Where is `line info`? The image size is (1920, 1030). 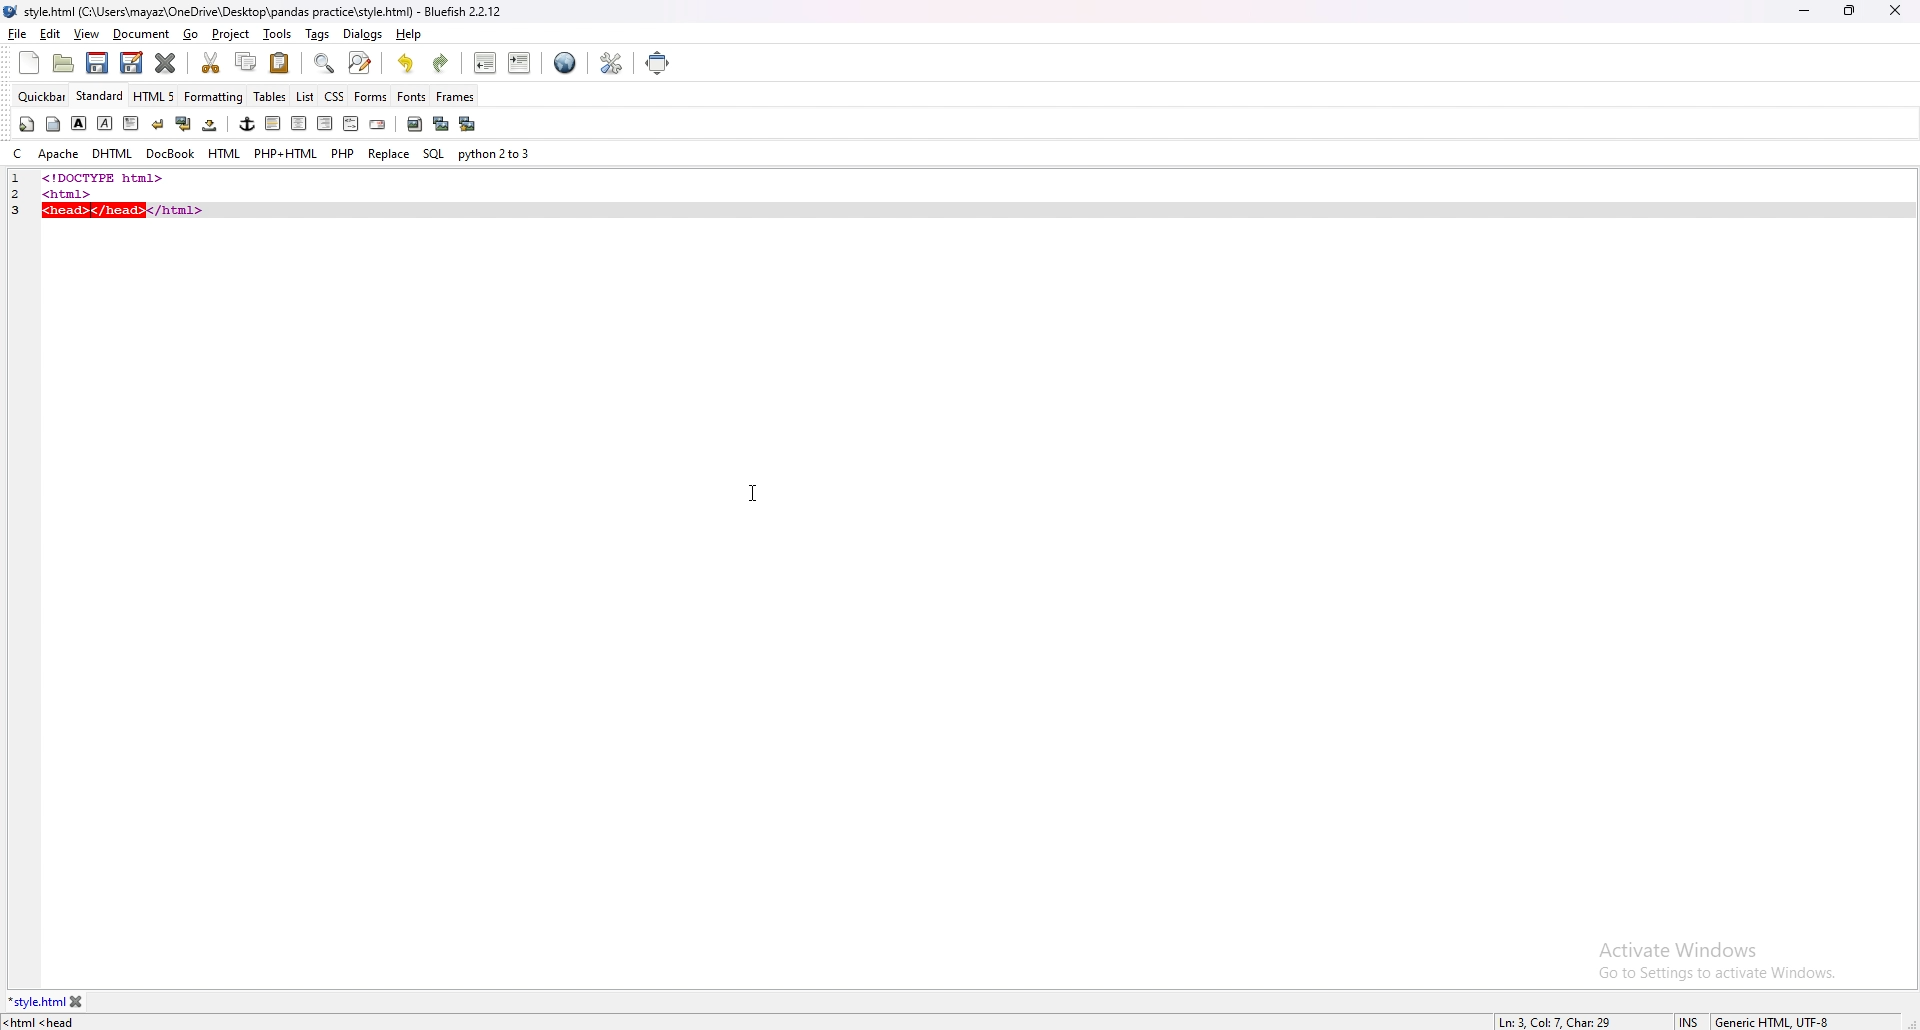
line info is located at coordinates (1557, 1020).